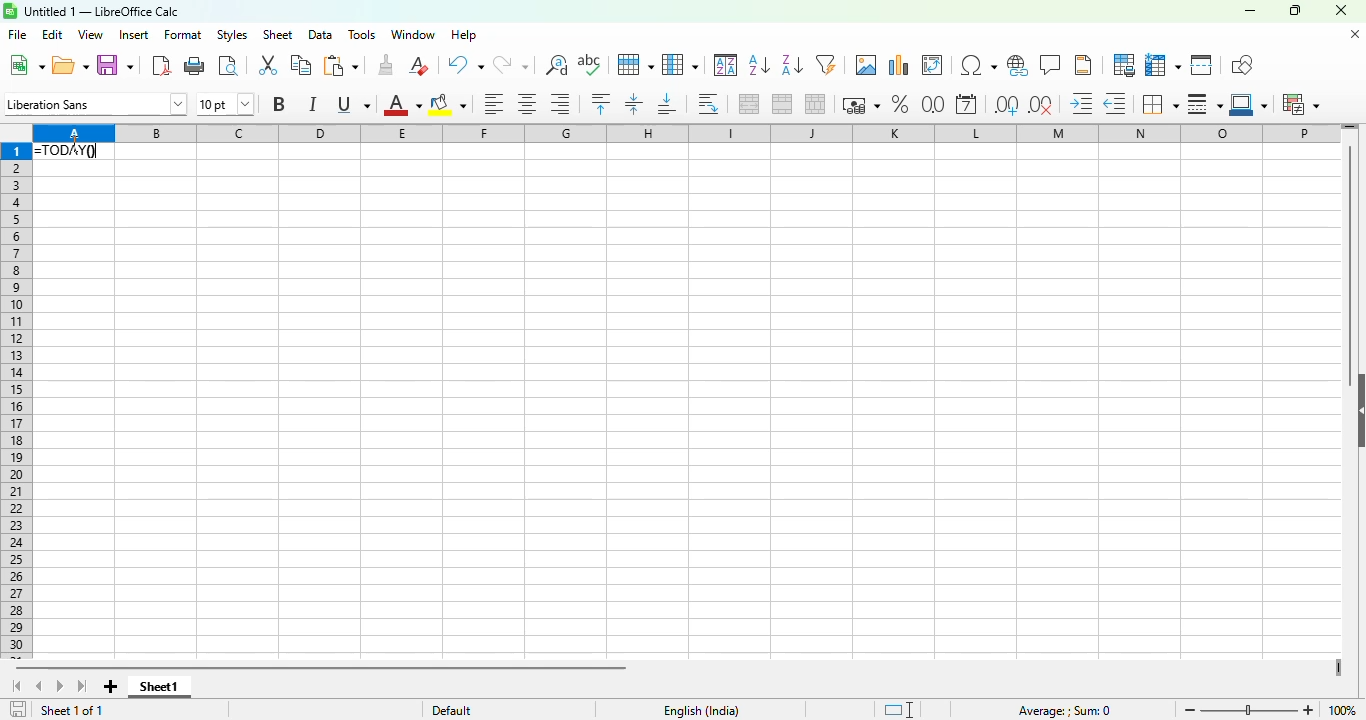  I want to click on align right, so click(559, 105).